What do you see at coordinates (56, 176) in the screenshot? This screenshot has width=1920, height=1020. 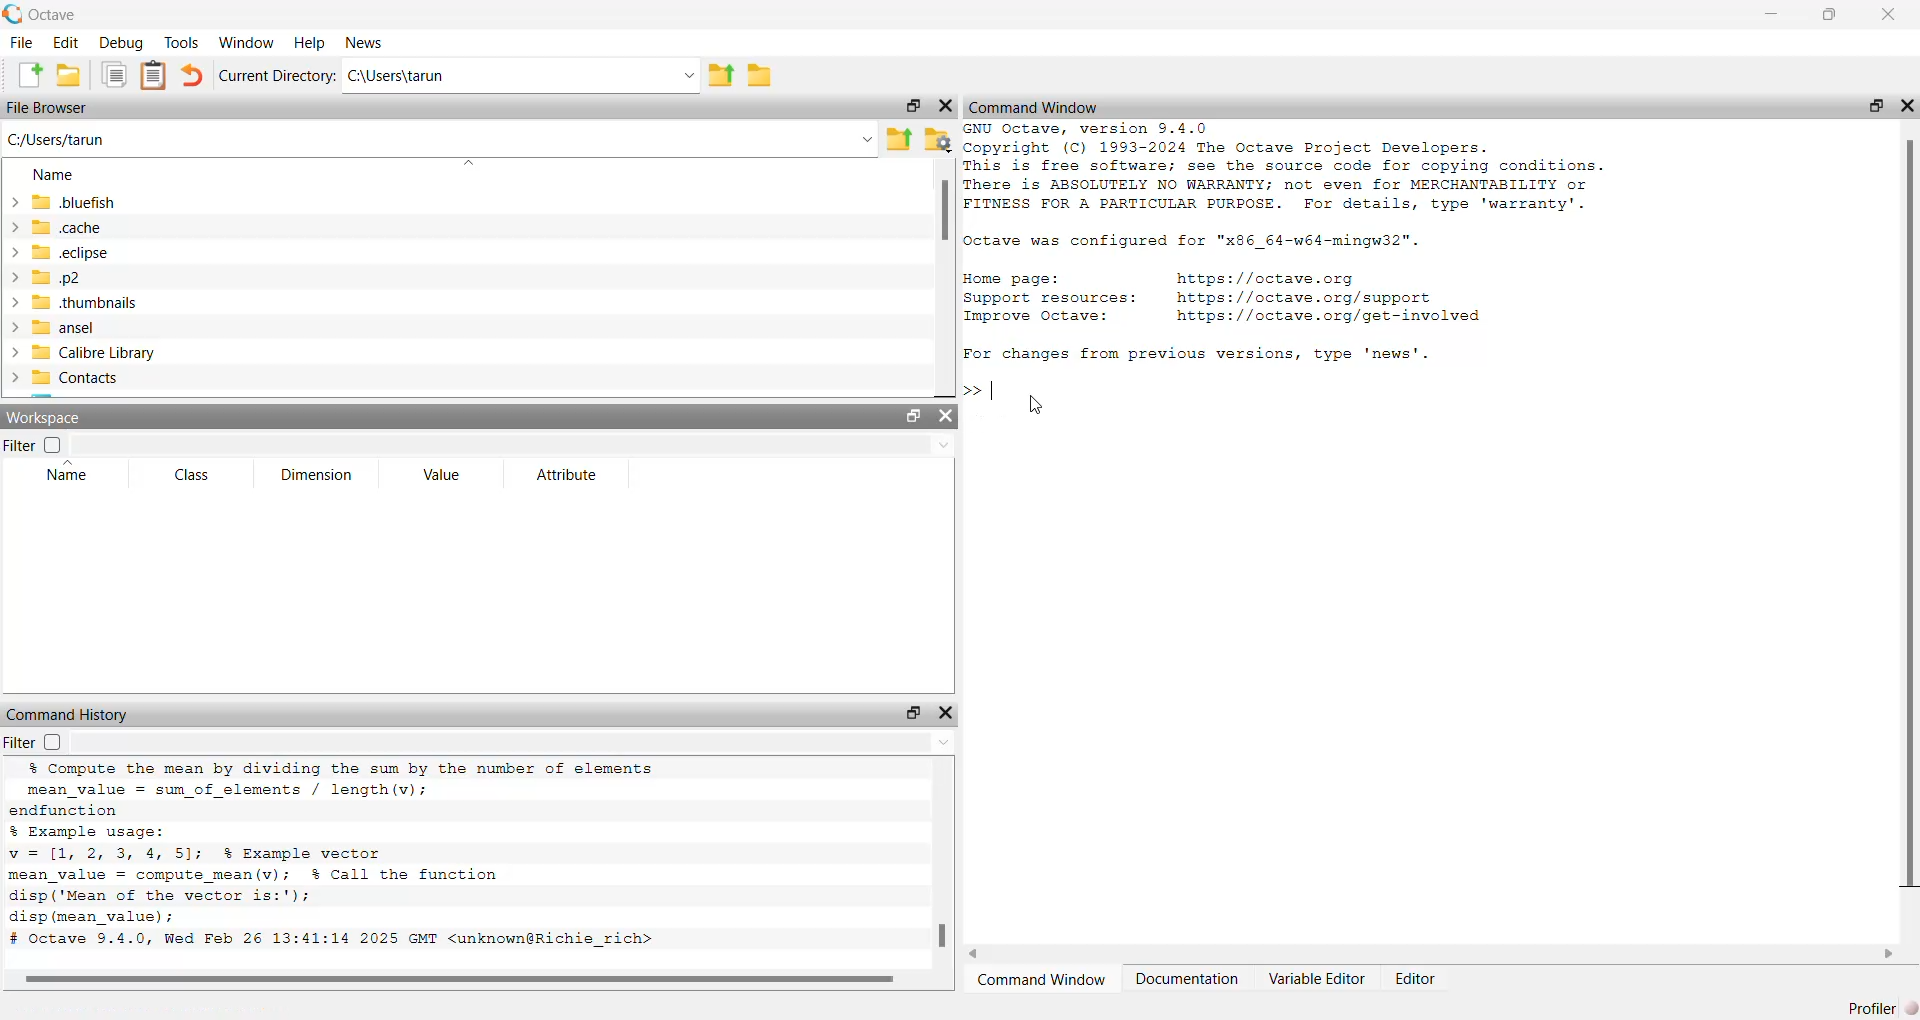 I see `name` at bounding box center [56, 176].